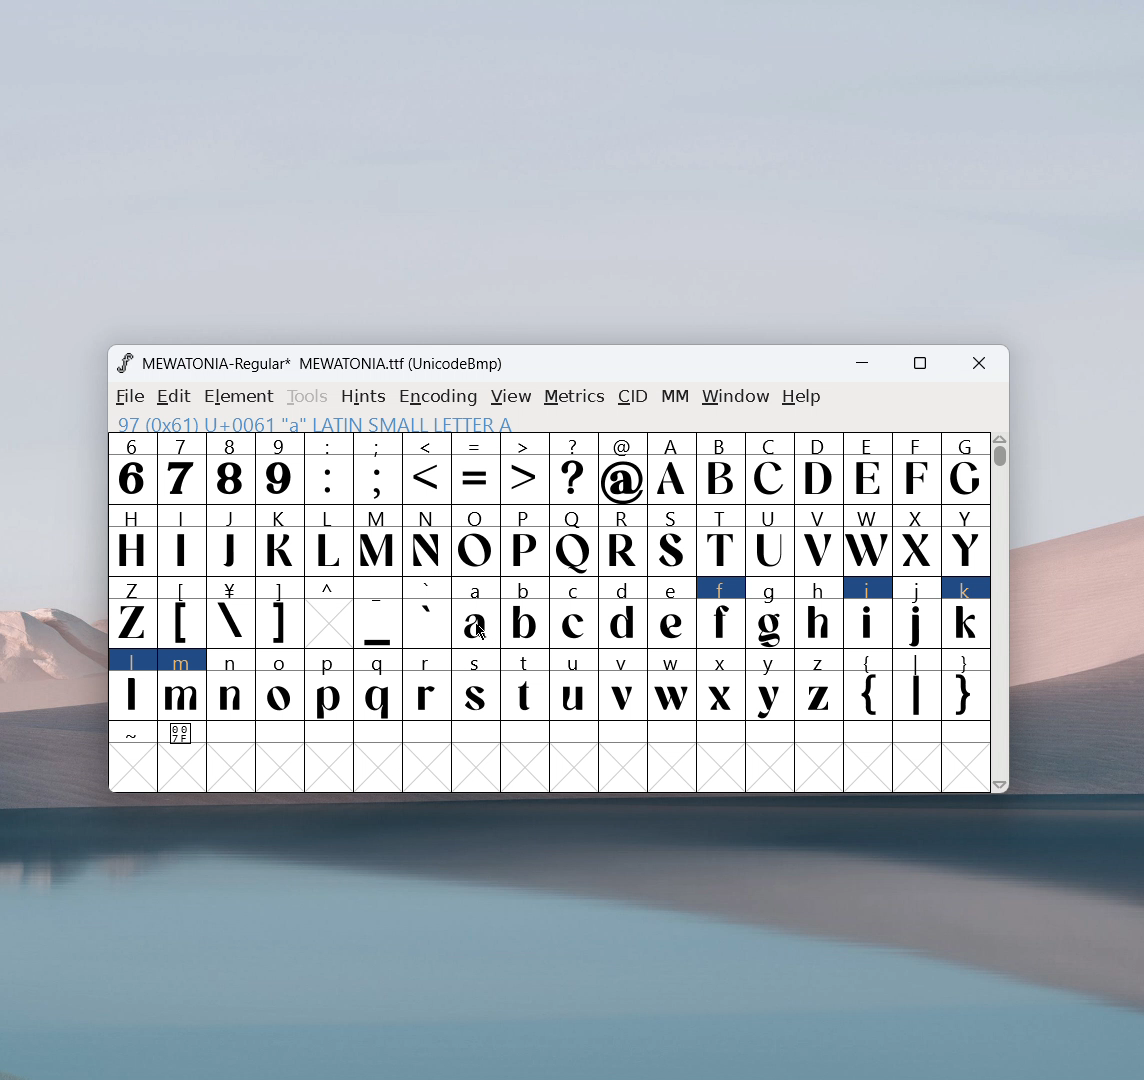  What do you see at coordinates (817, 539) in the screenshot?
I see `V` at bounding box center [817, 539].